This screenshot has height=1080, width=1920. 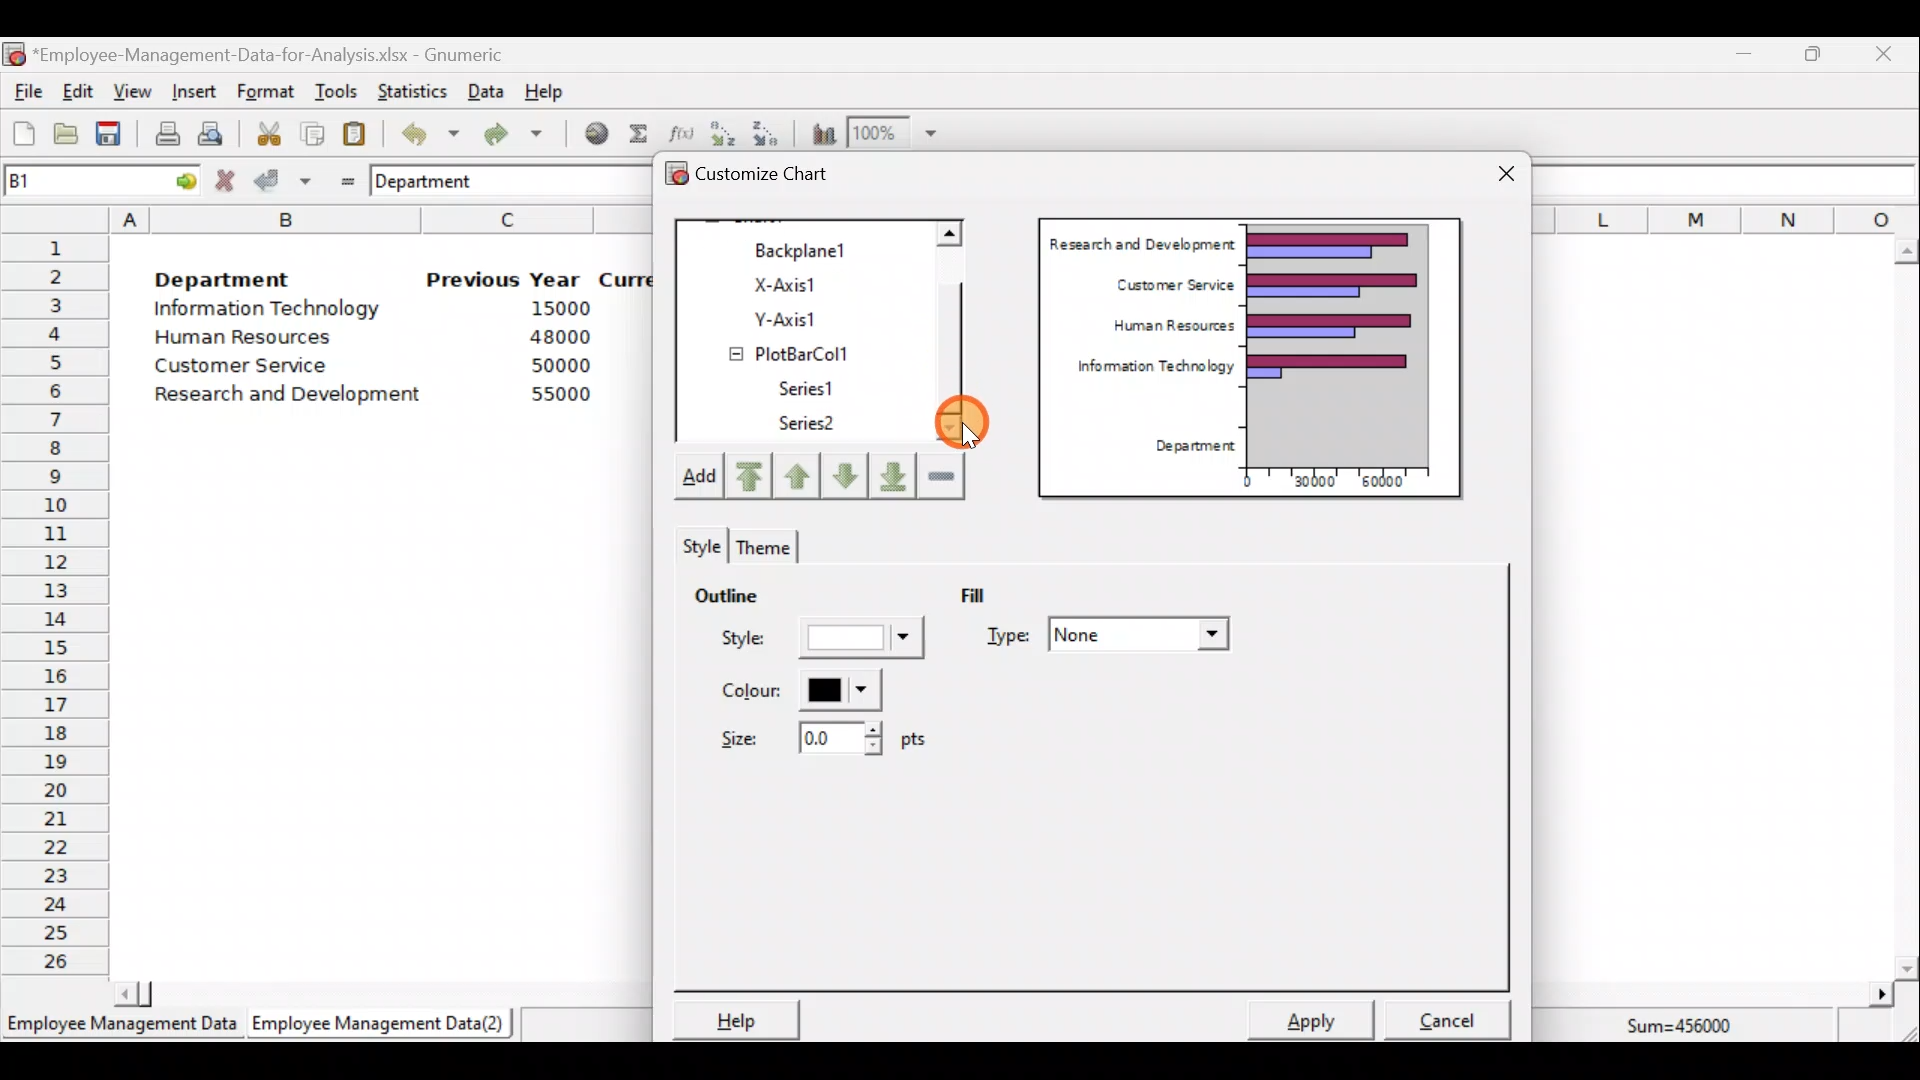 What do you see at coordinates (1351, 344) in the screenshot?
I see `Chart preview` at bounding box center [1351, 344].